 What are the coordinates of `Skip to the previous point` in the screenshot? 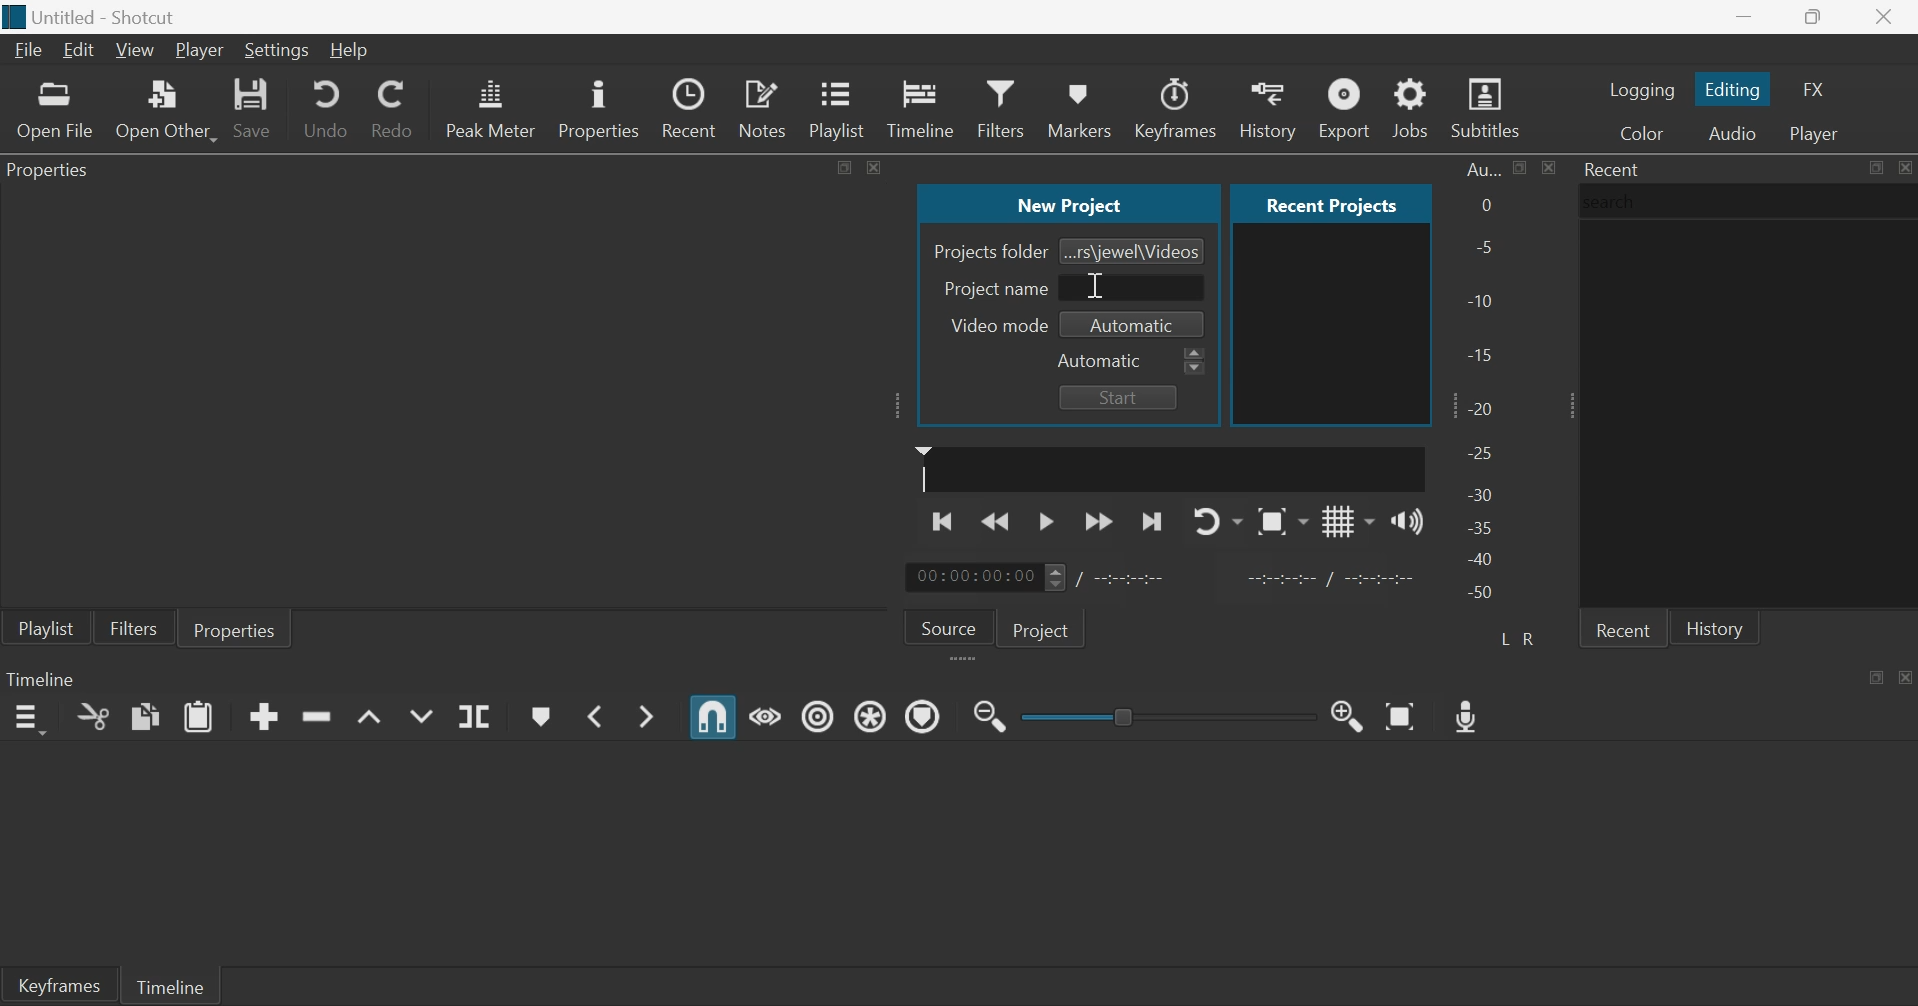 It's located at (945, 519).